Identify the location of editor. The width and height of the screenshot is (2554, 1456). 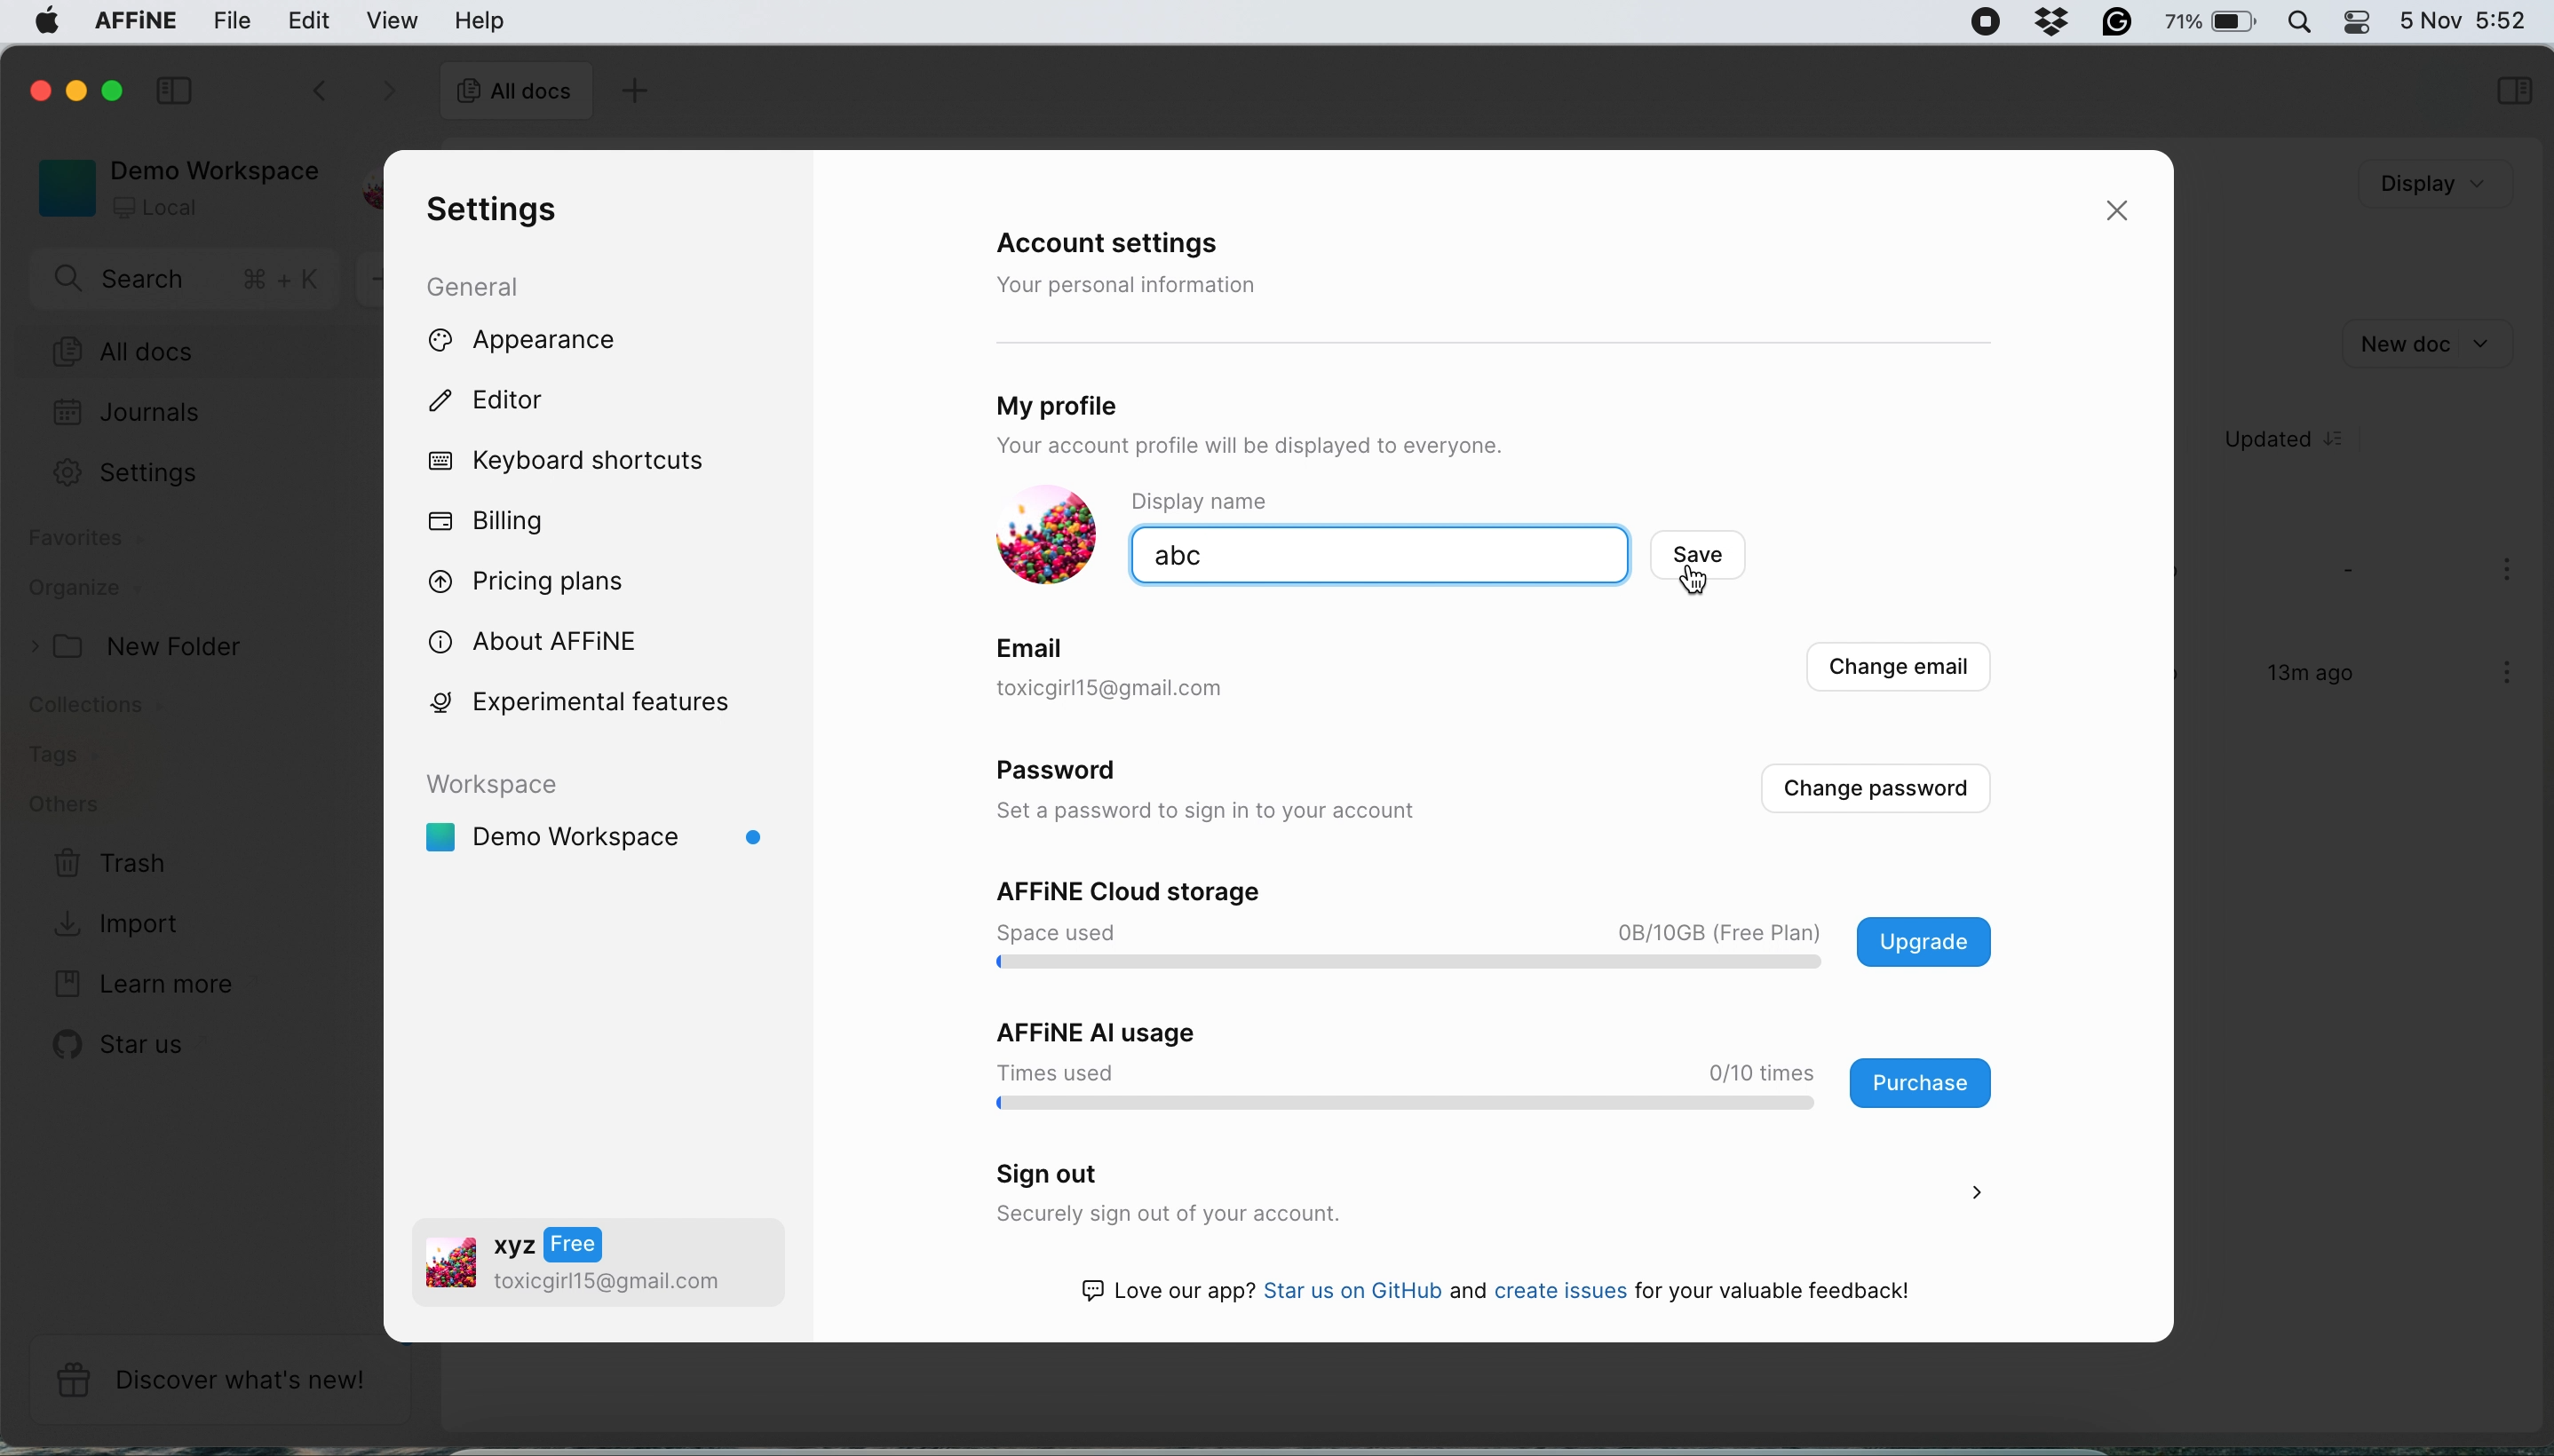
(507, 404).